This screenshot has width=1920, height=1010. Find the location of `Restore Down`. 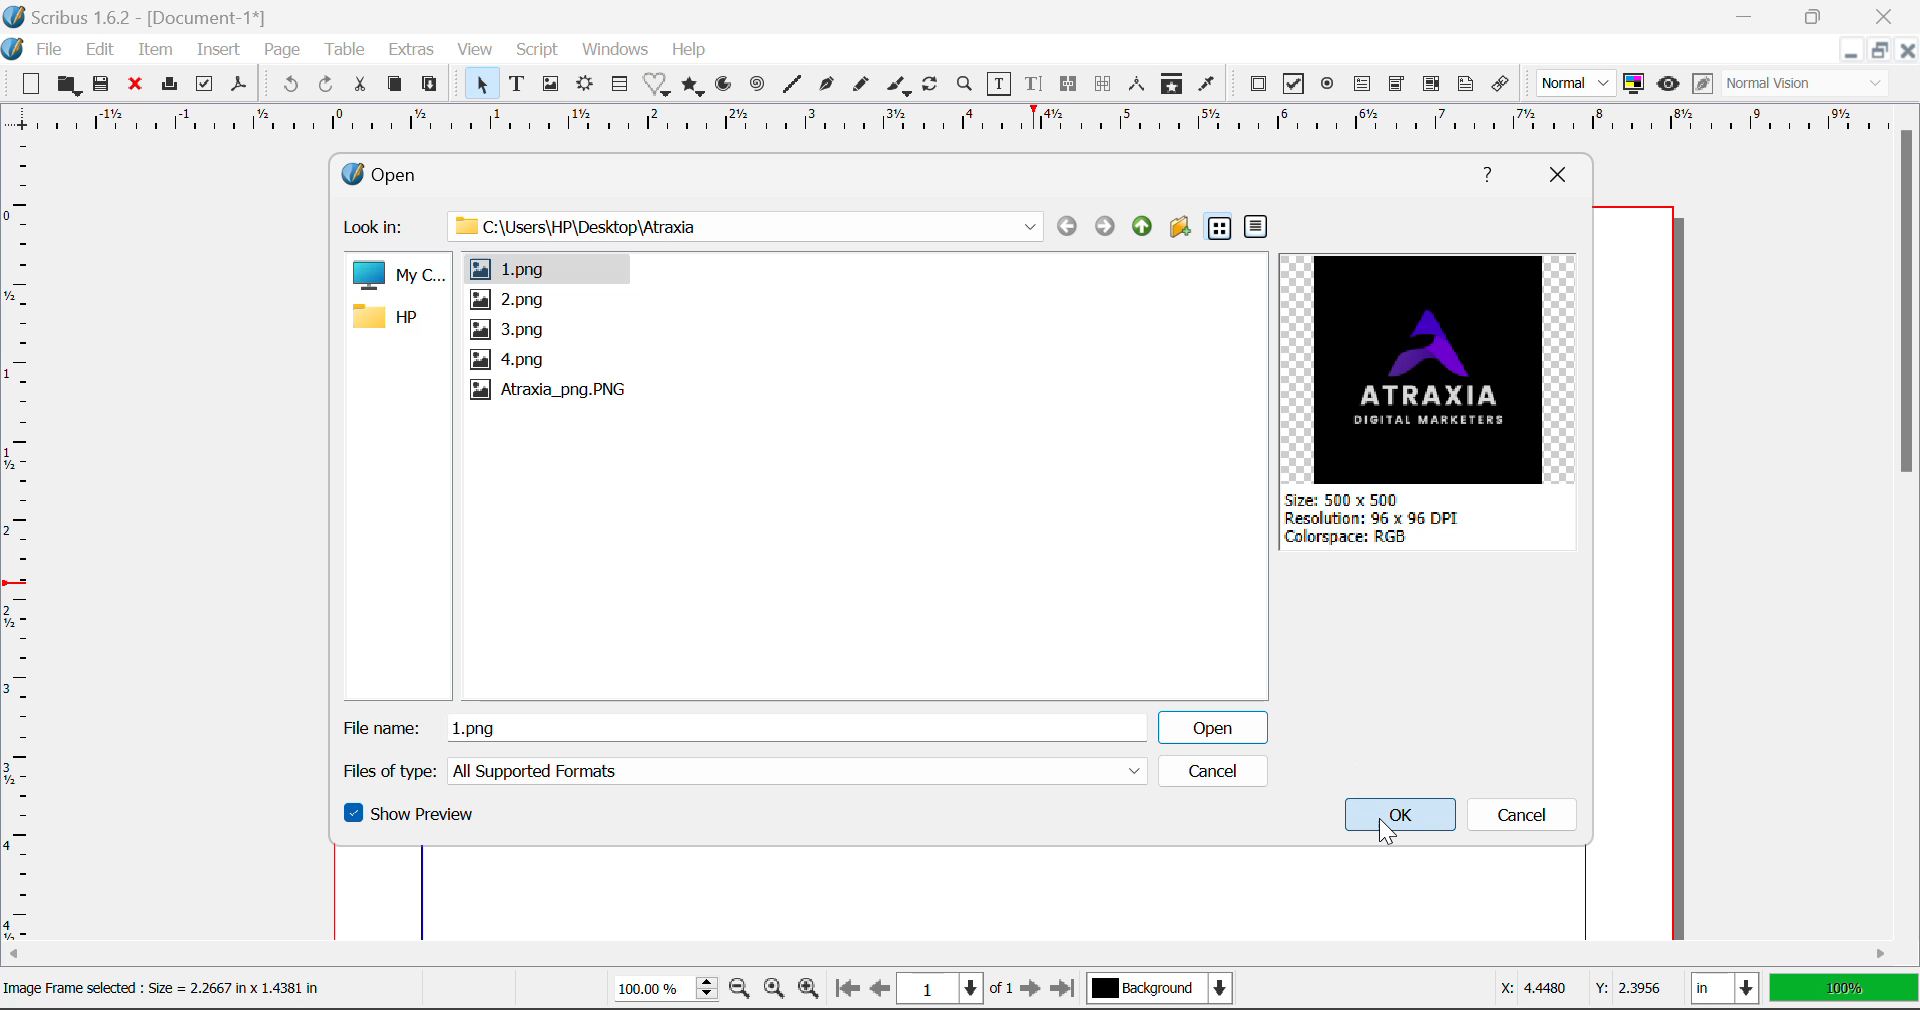

Restore Down is located at coordinates (1853, 53).